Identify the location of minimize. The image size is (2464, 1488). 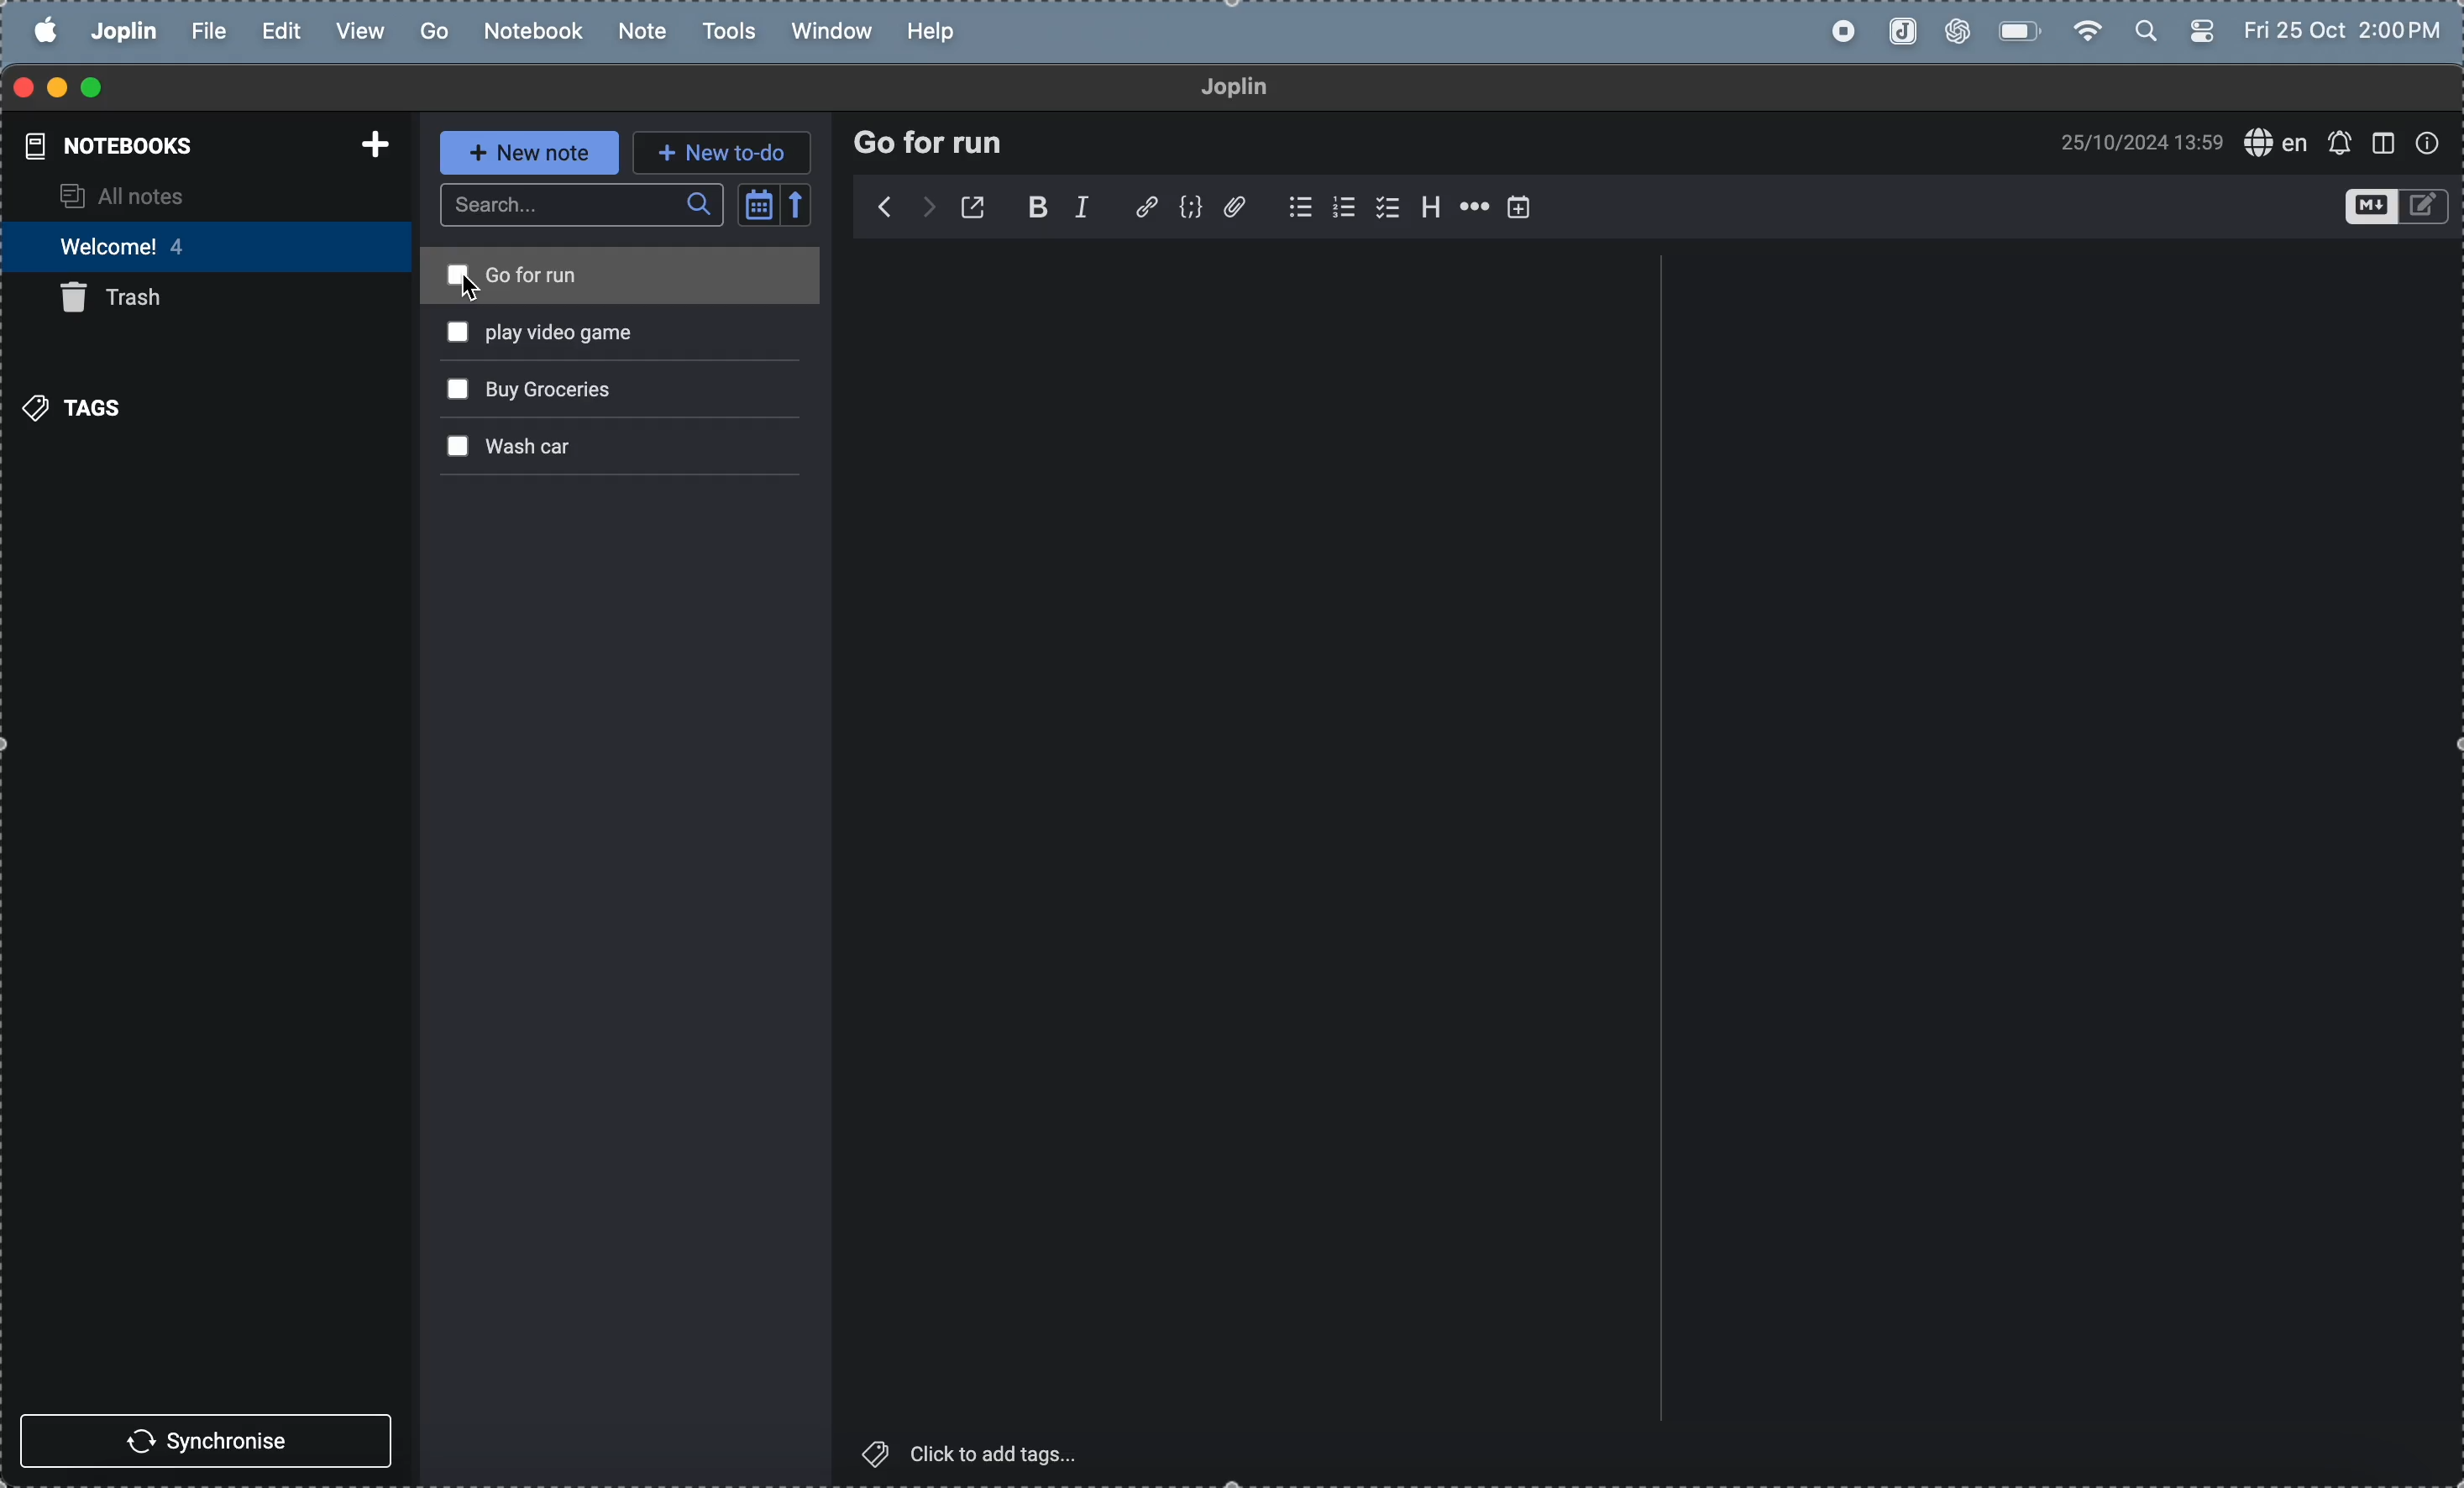
(50, 85).